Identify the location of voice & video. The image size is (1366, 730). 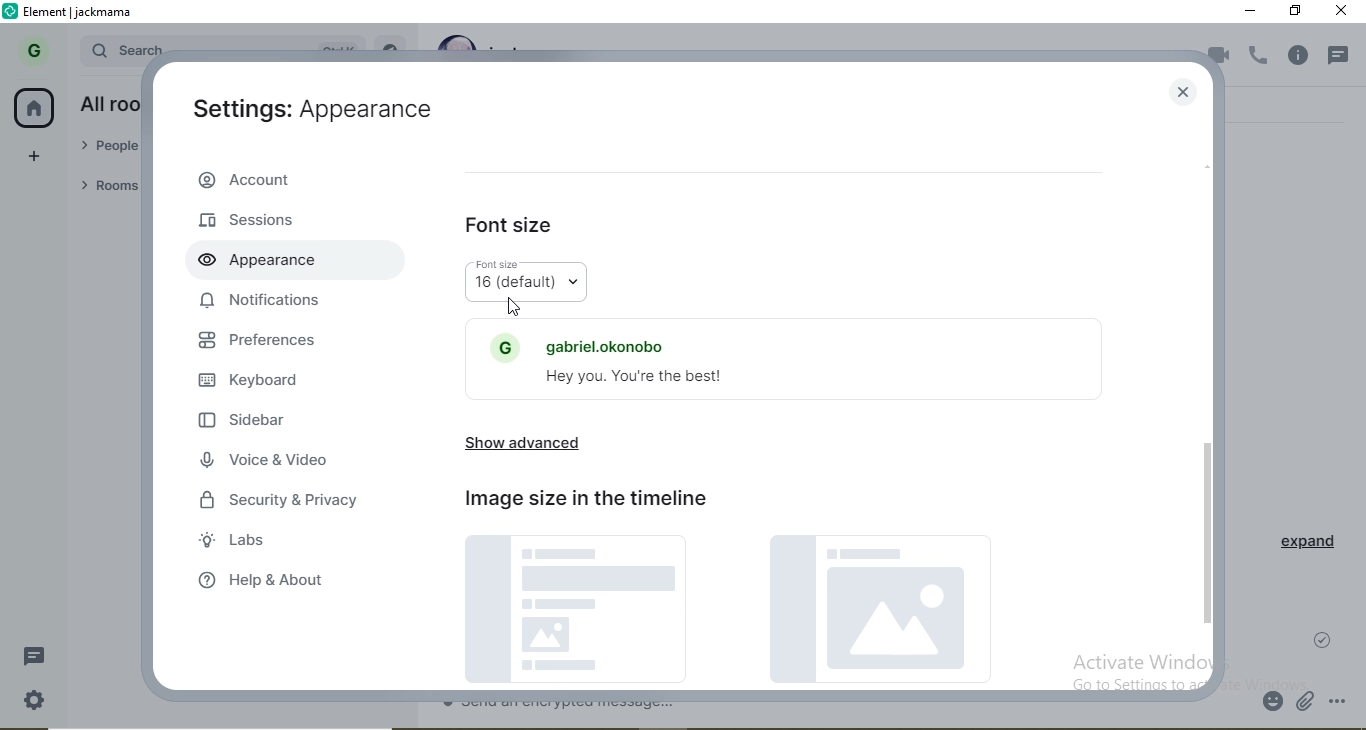
(266, 461).